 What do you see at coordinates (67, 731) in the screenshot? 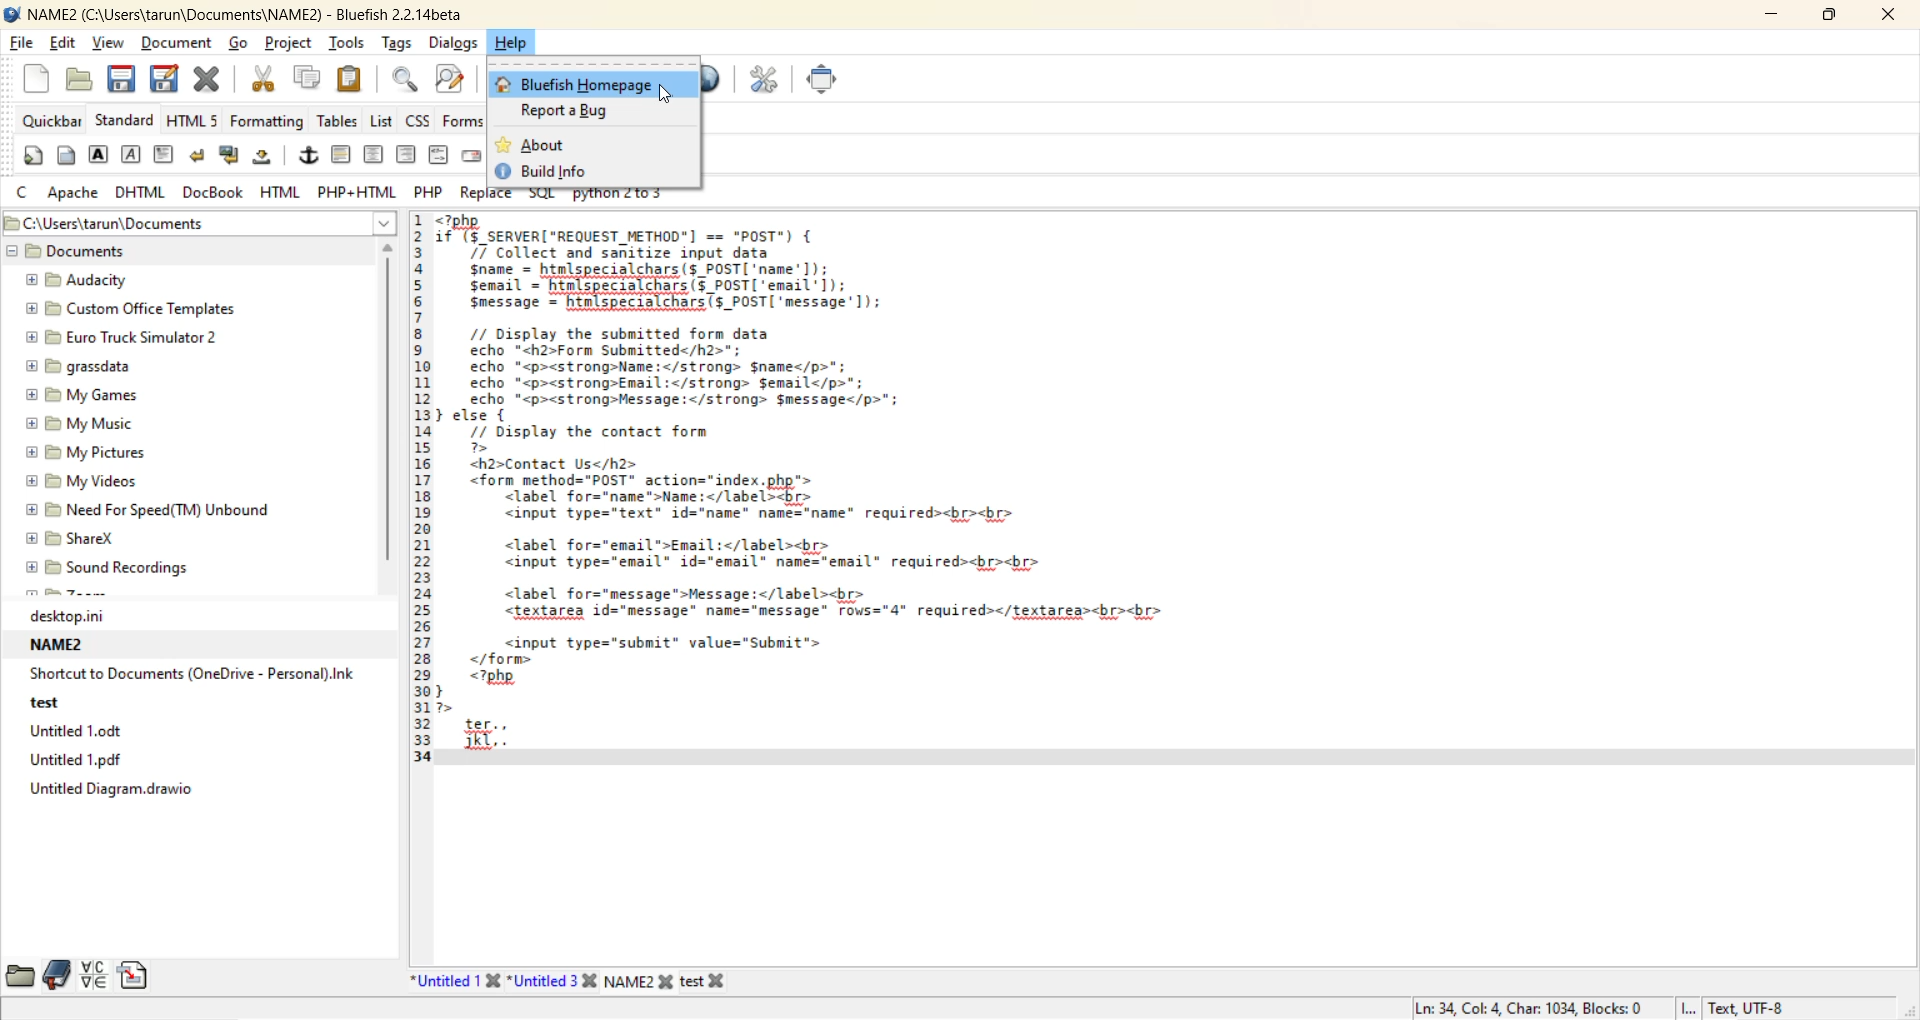
I see `Untitled 1.0dt` at bounding box center [67, 731].